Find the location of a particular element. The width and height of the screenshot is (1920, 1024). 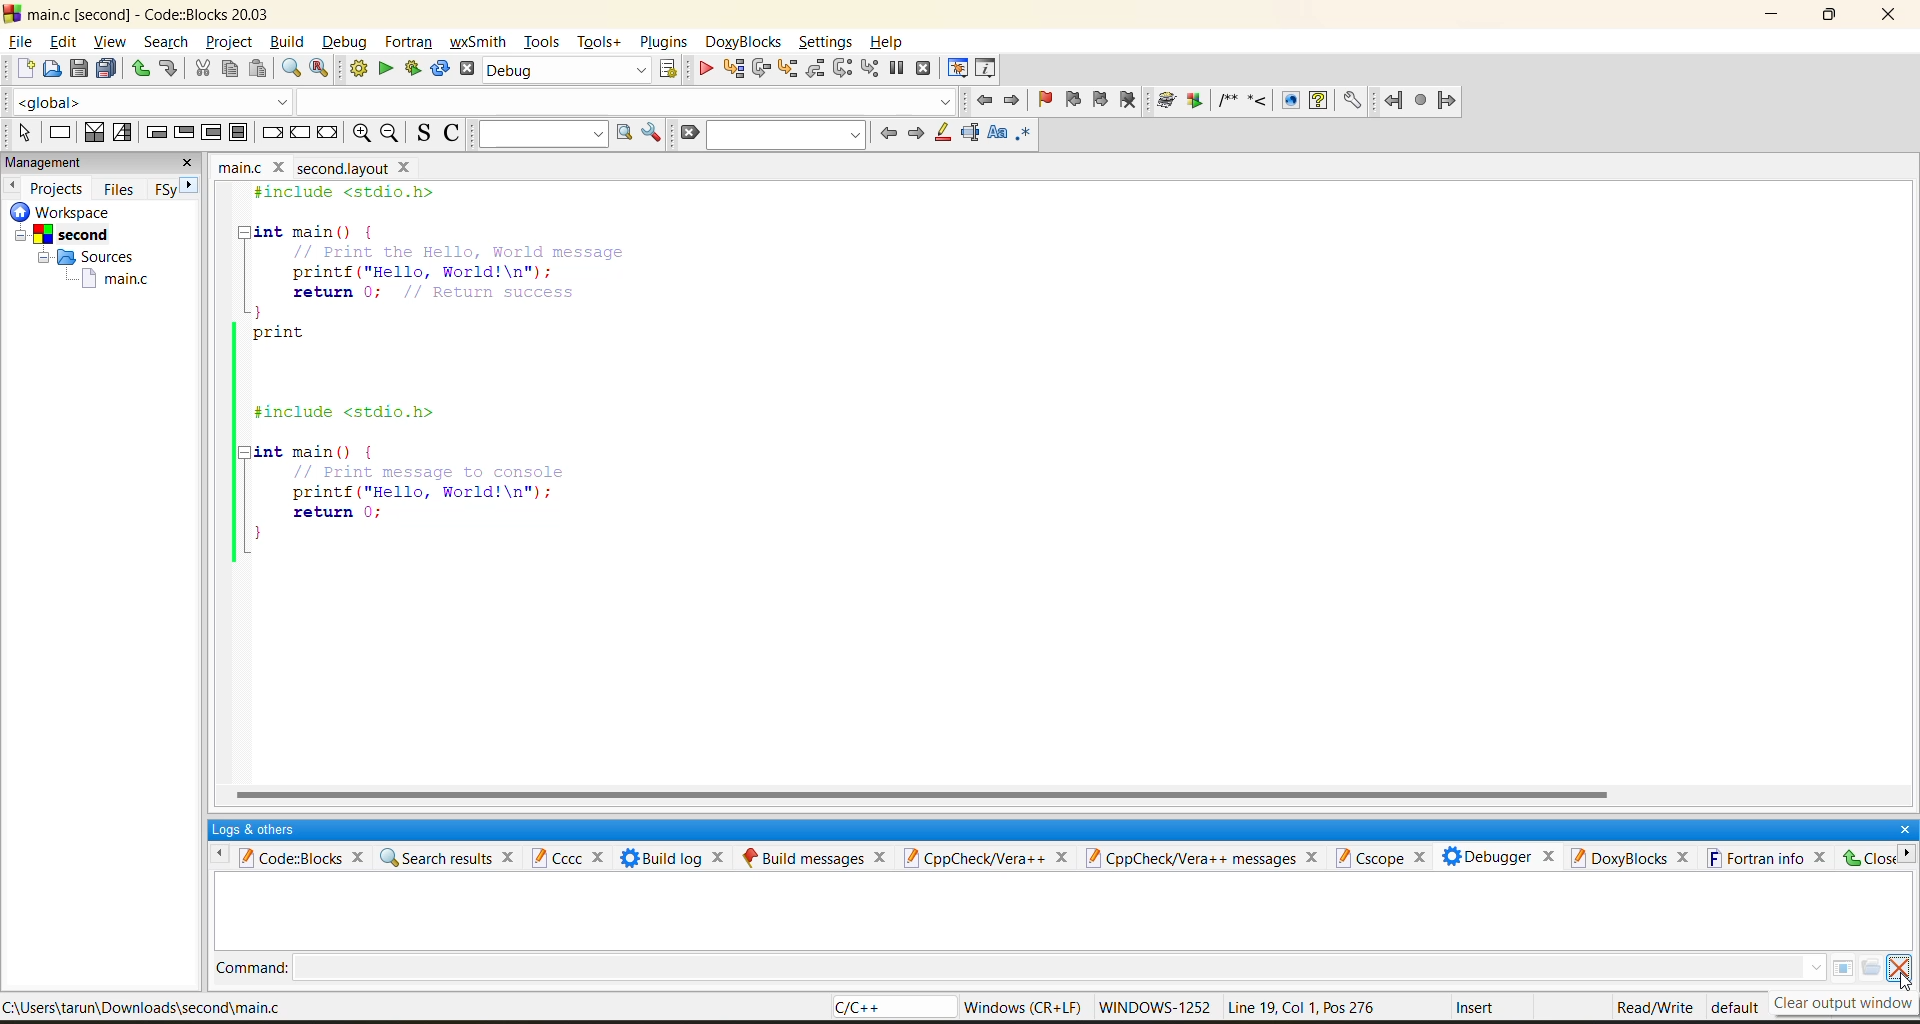

entry condition loop is located at coordinates (157, 133).